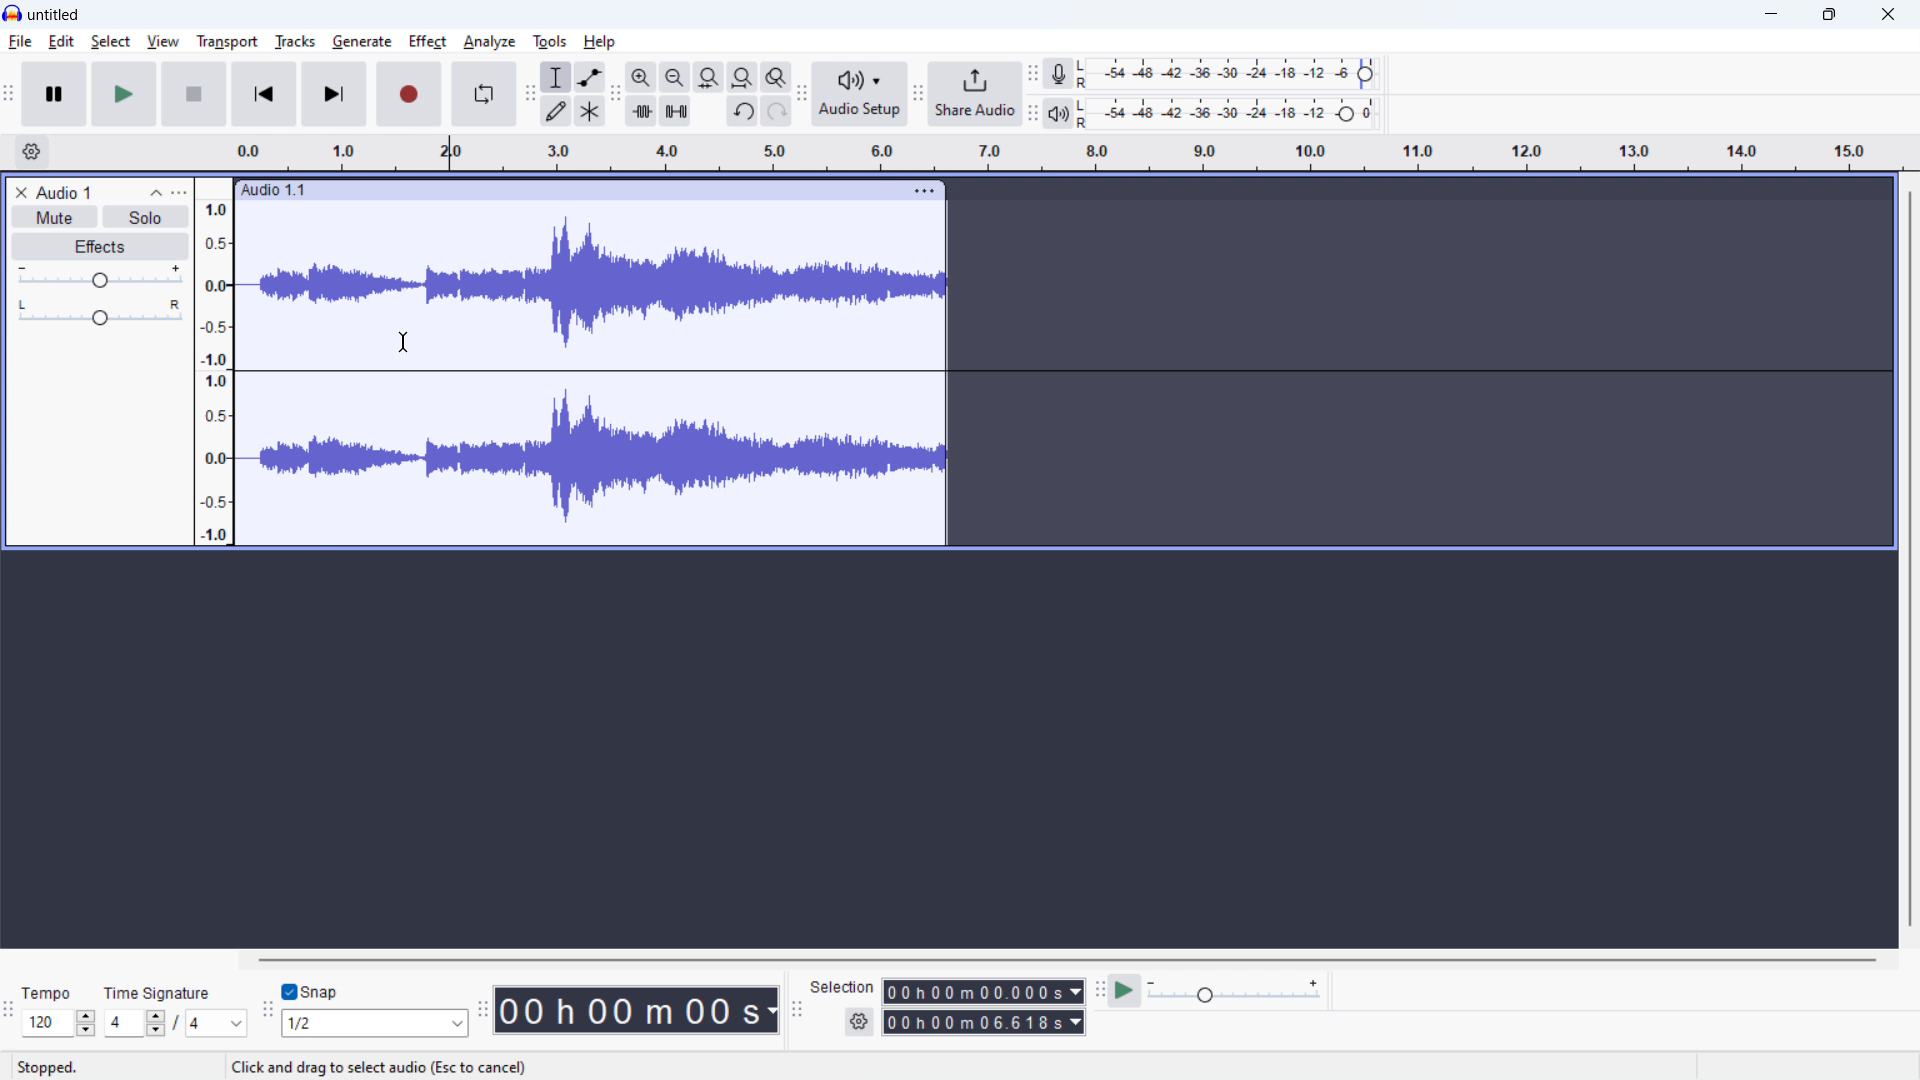 This screenshot has height=1080, width=1920. I want to click on share audio toolbar, so click(918, 96).